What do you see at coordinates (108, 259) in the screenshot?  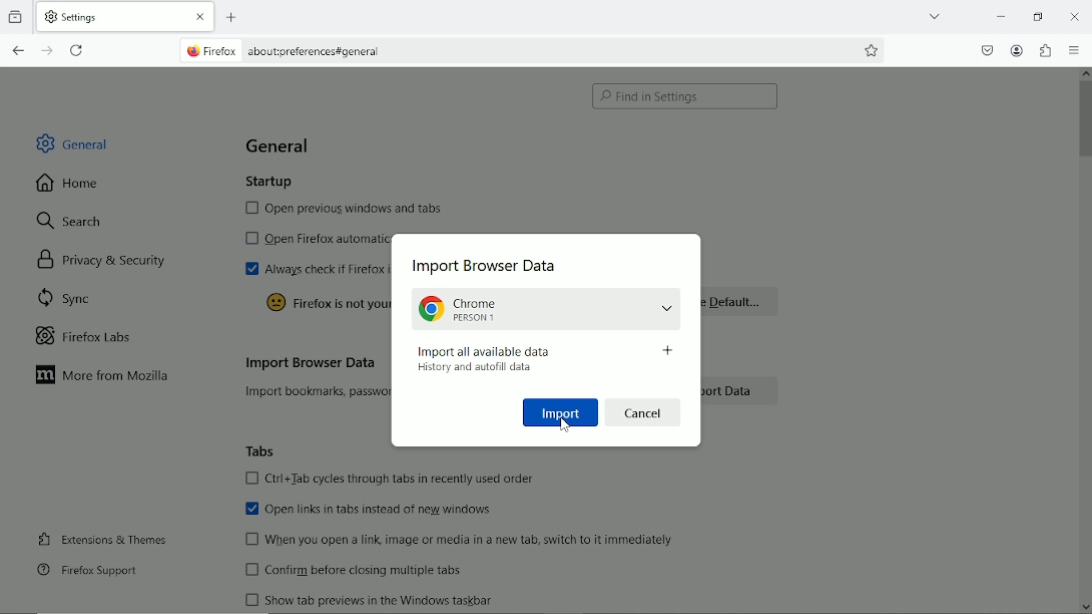 I see `Privacy & security` at bounding box center [108, 259].